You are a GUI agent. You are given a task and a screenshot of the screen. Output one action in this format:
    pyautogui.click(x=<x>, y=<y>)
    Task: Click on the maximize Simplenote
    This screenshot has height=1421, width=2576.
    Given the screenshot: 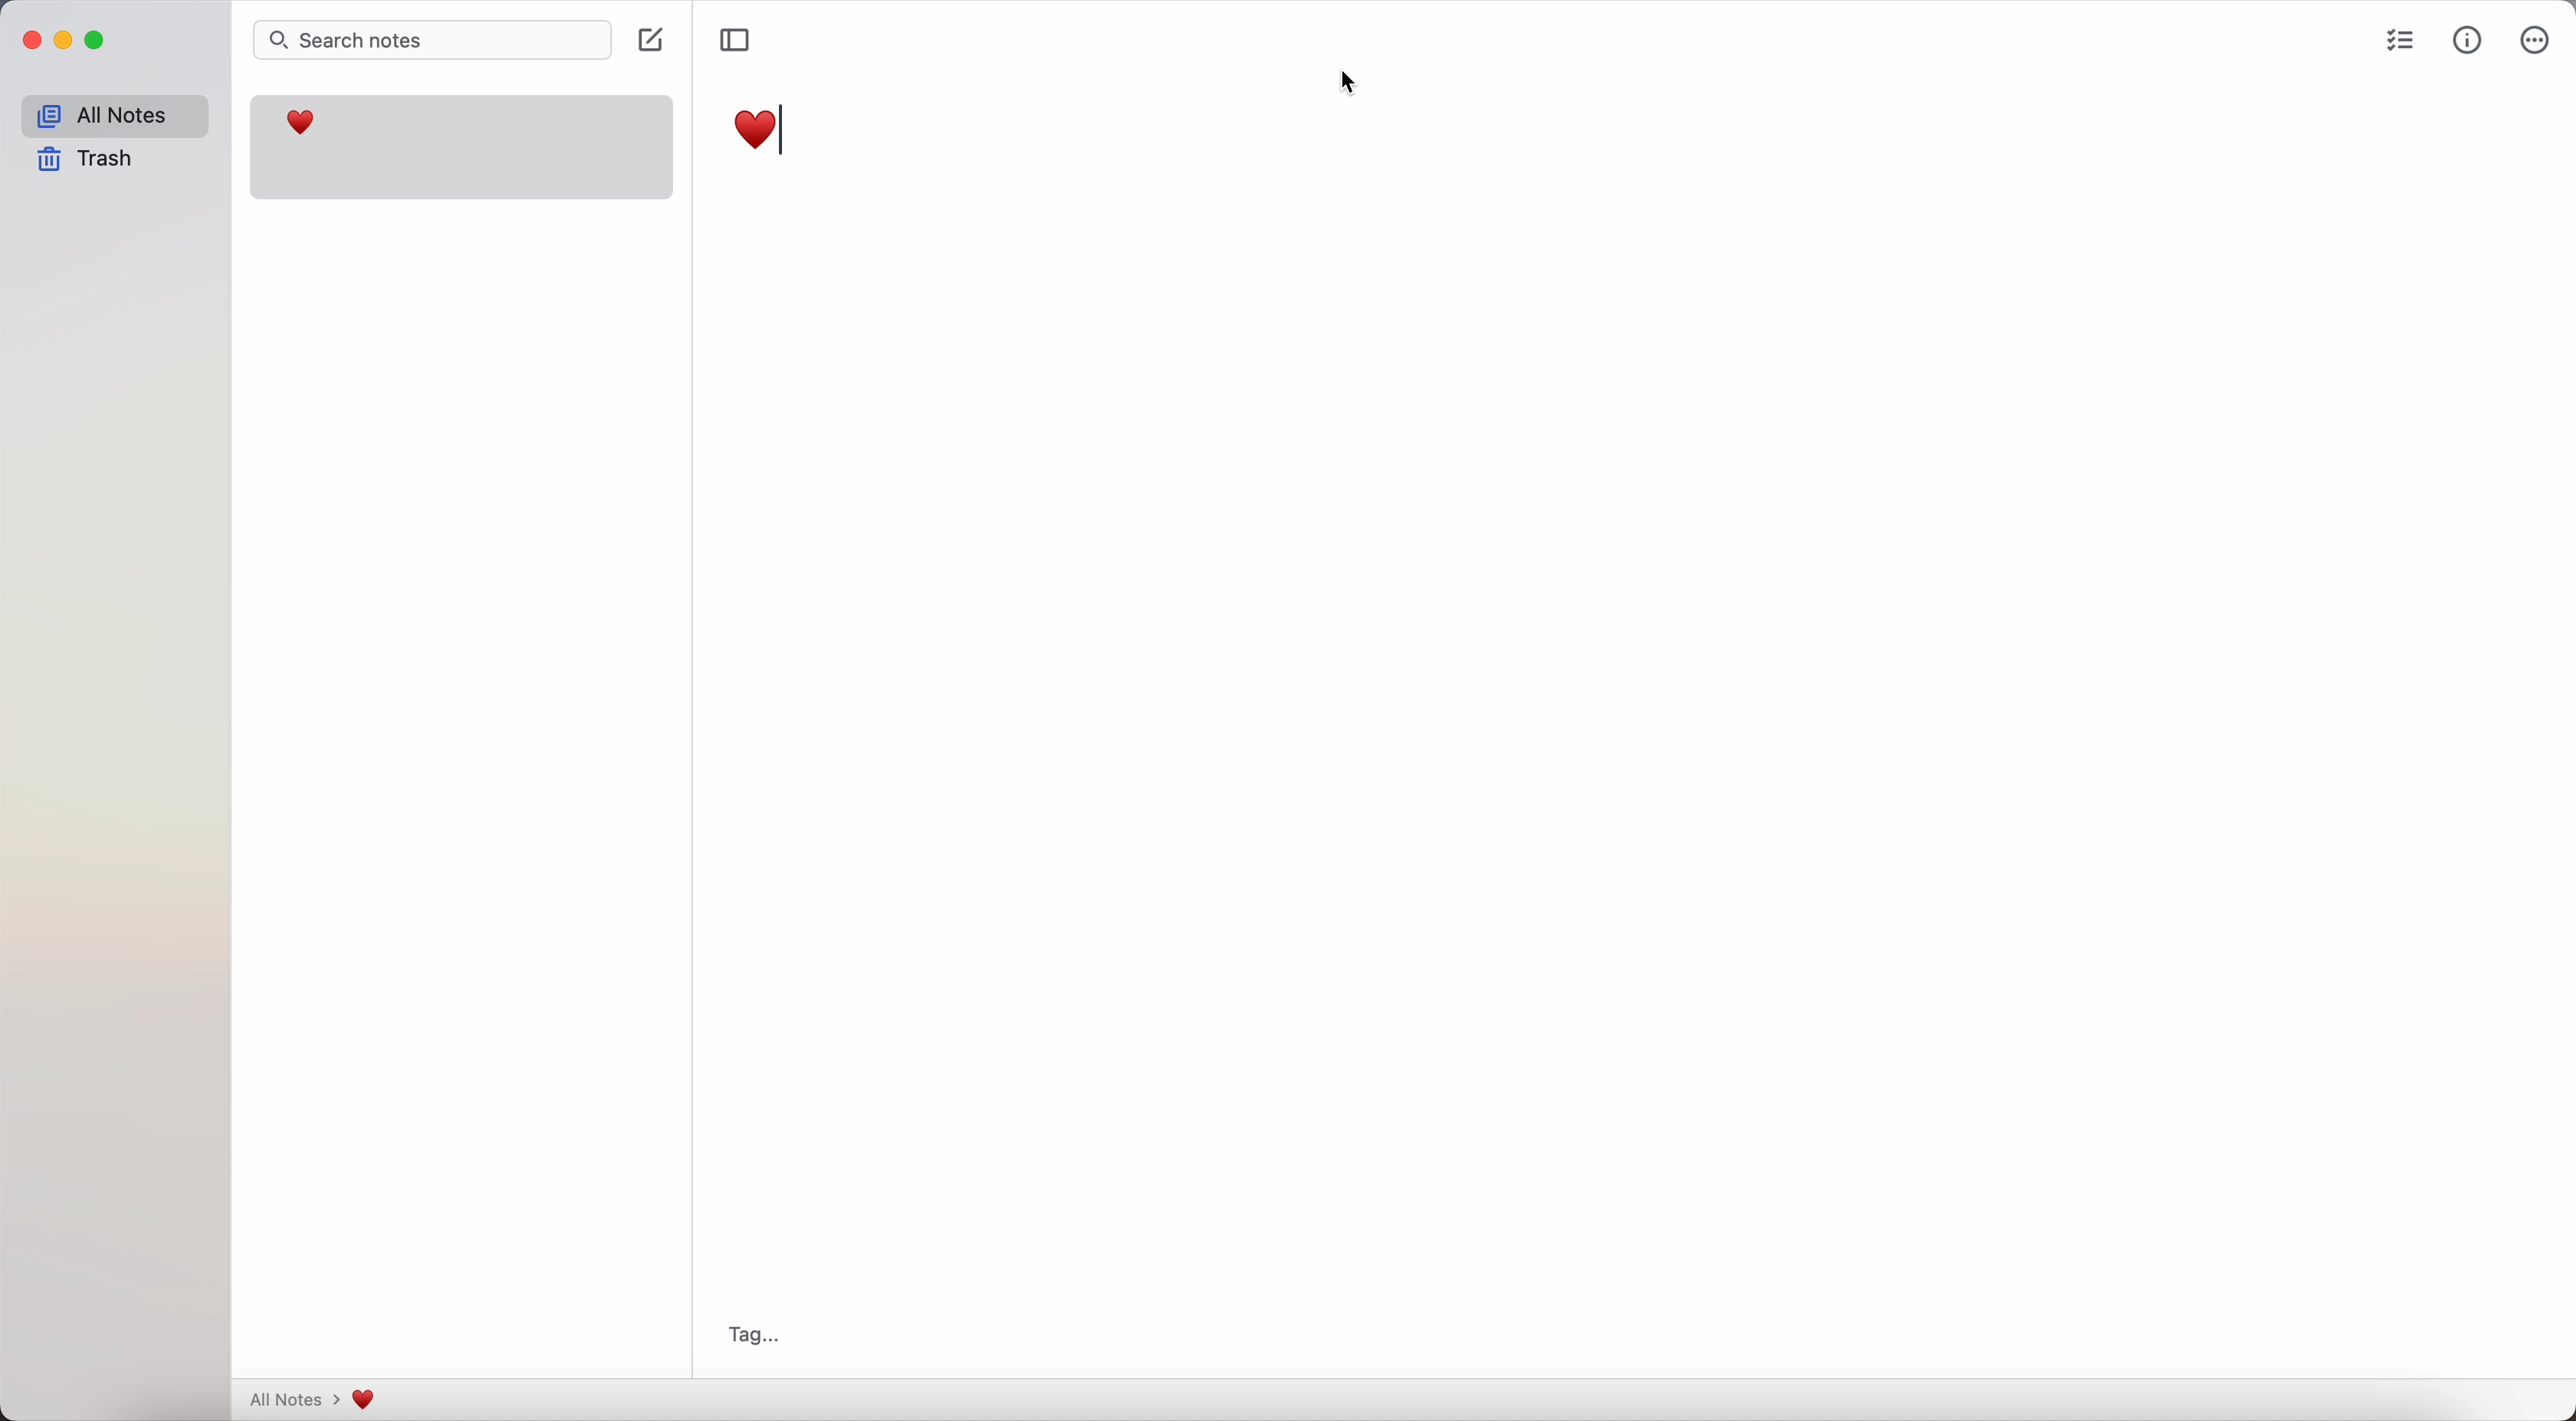 What is the action you would take?
    pyautogui.click(x=98, y=41)
    